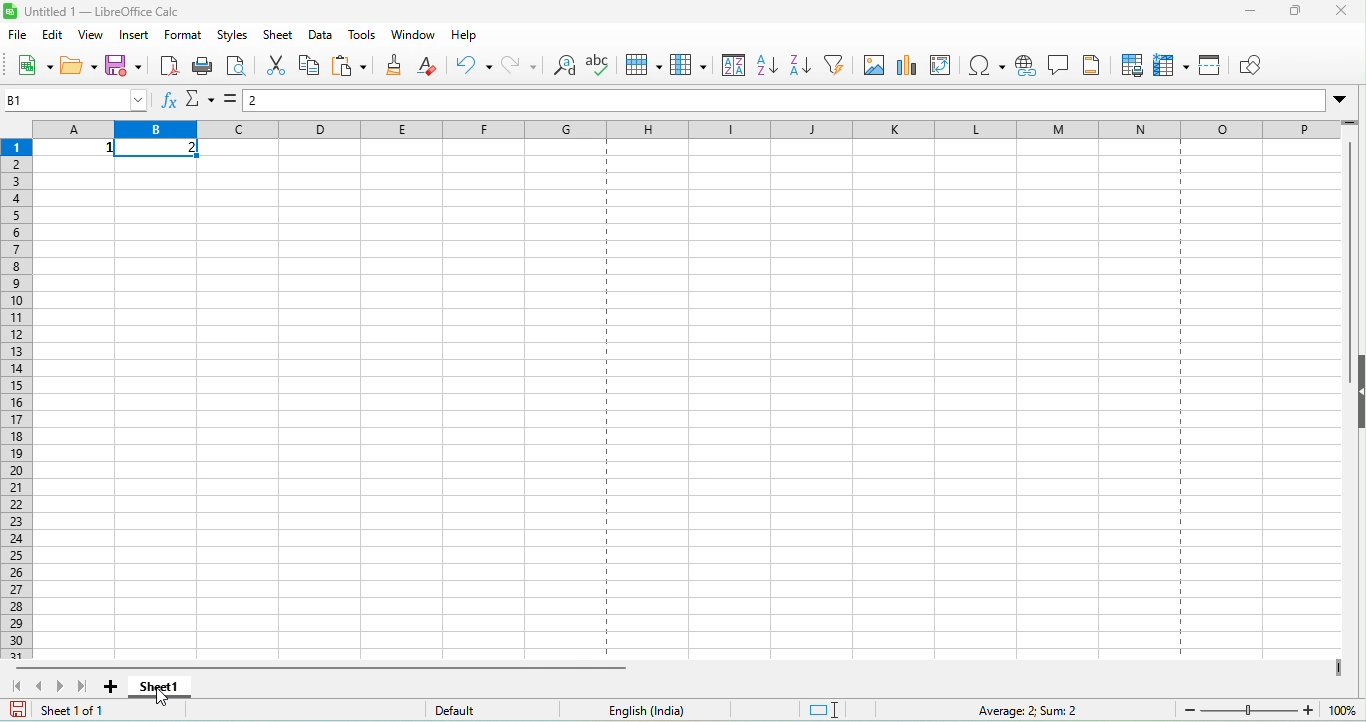  What do you see at coordinates (74, 99) in the screenshot?
I see `name box` at bounding box center [74, 99].